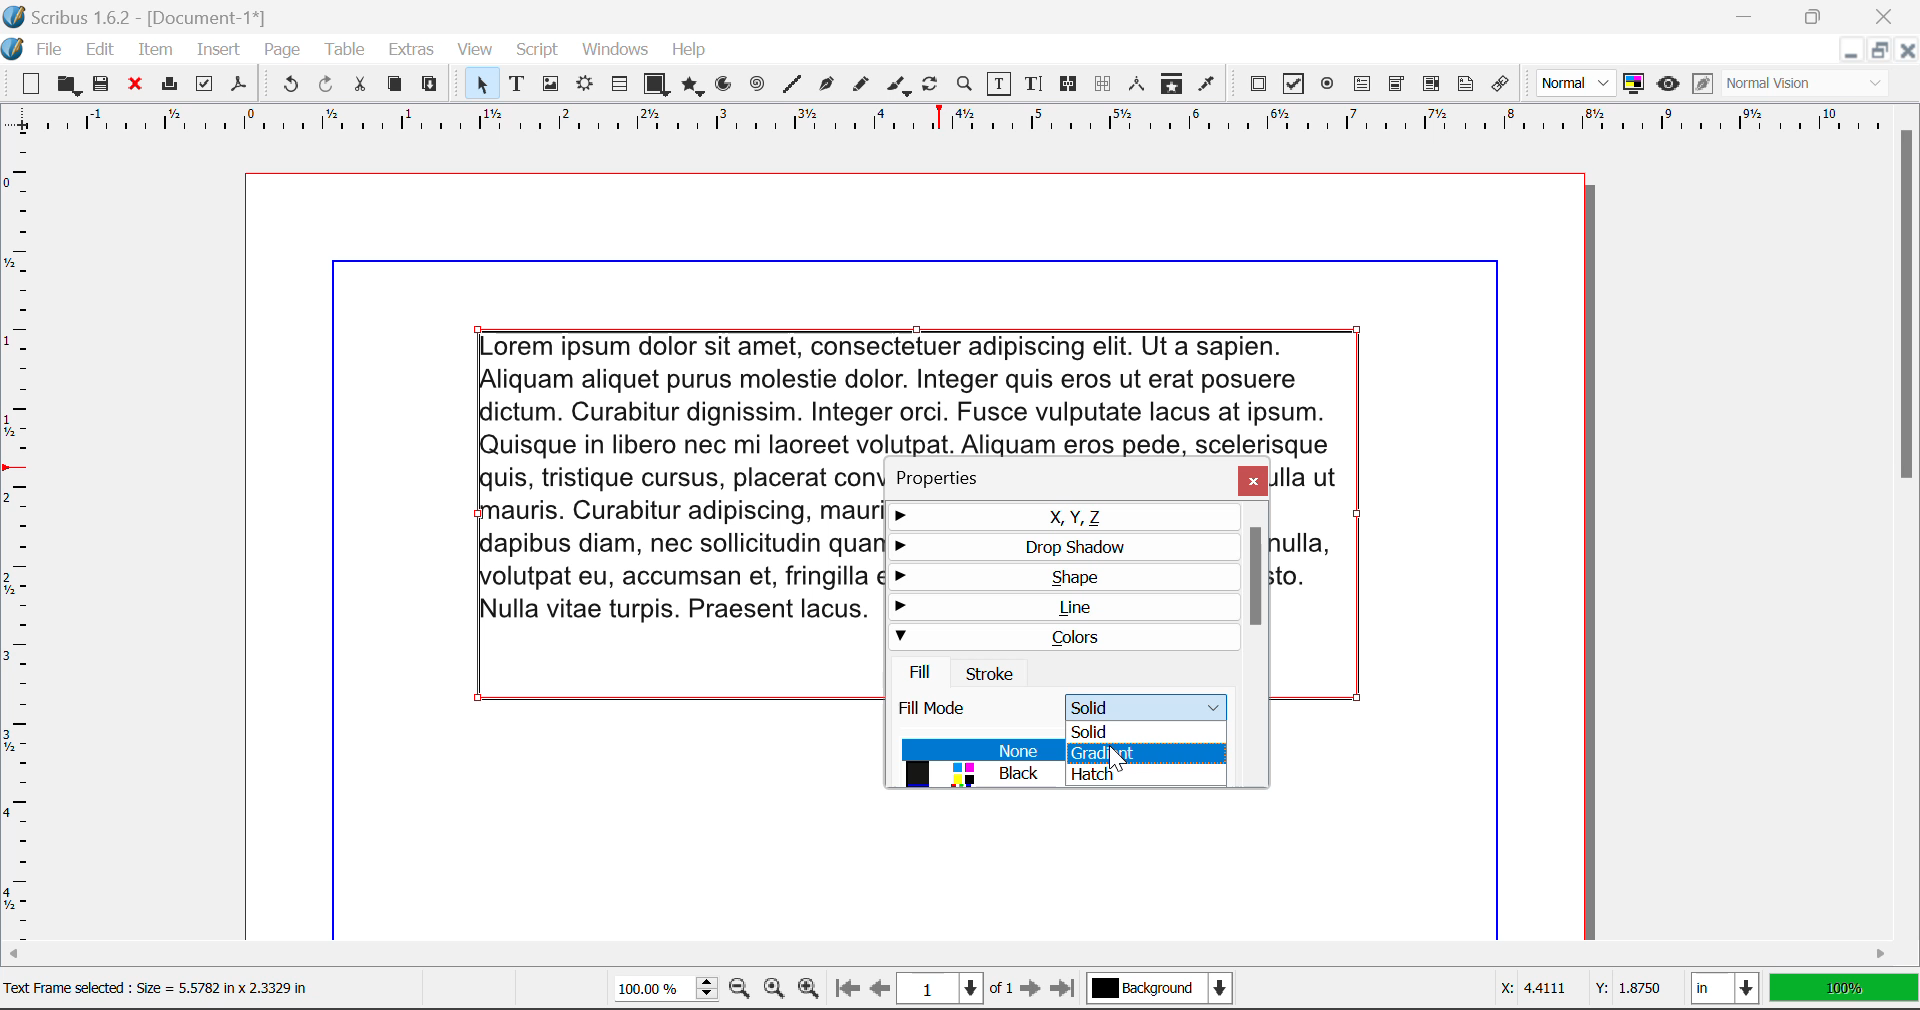  What do you see at coordinates (756, 86) in the screenshot?
I see `Spirals` at bounding box center [756, 86].